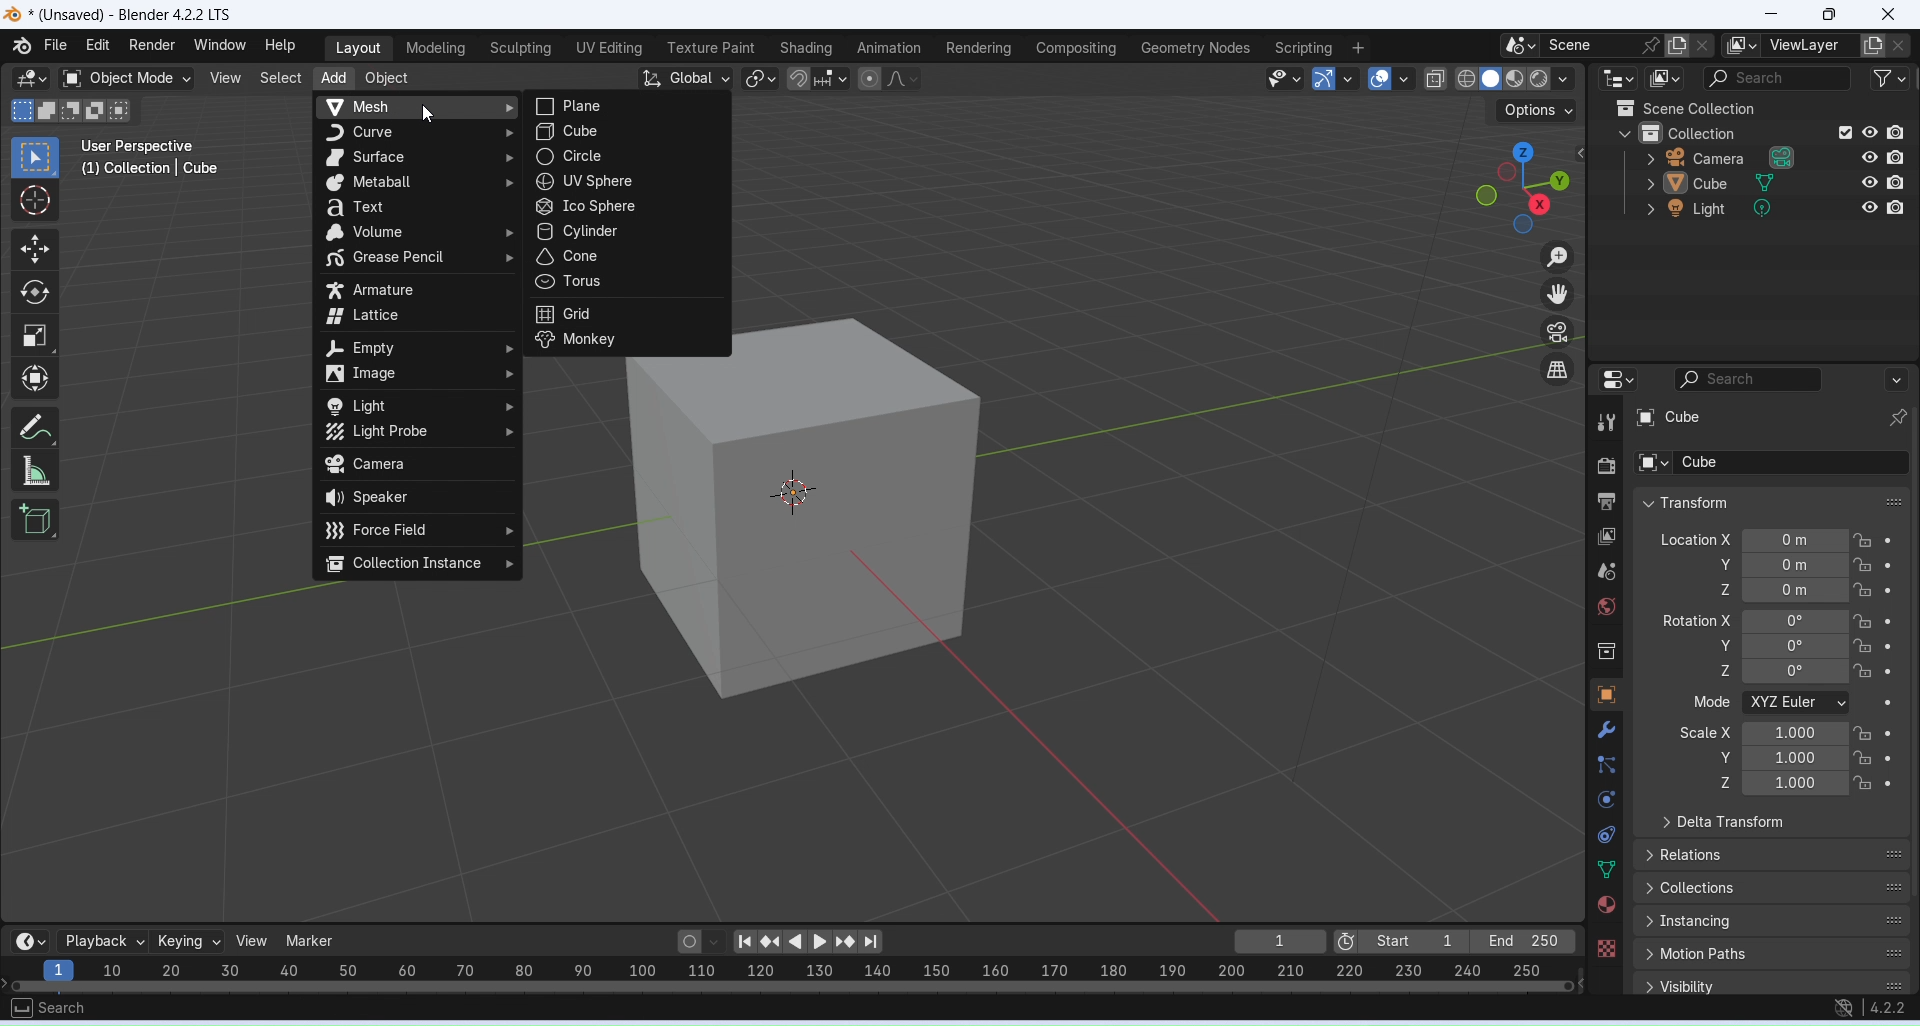 The height and width of the screenshot is (1026, 1920). I want to click on cone, so click(627, 256).